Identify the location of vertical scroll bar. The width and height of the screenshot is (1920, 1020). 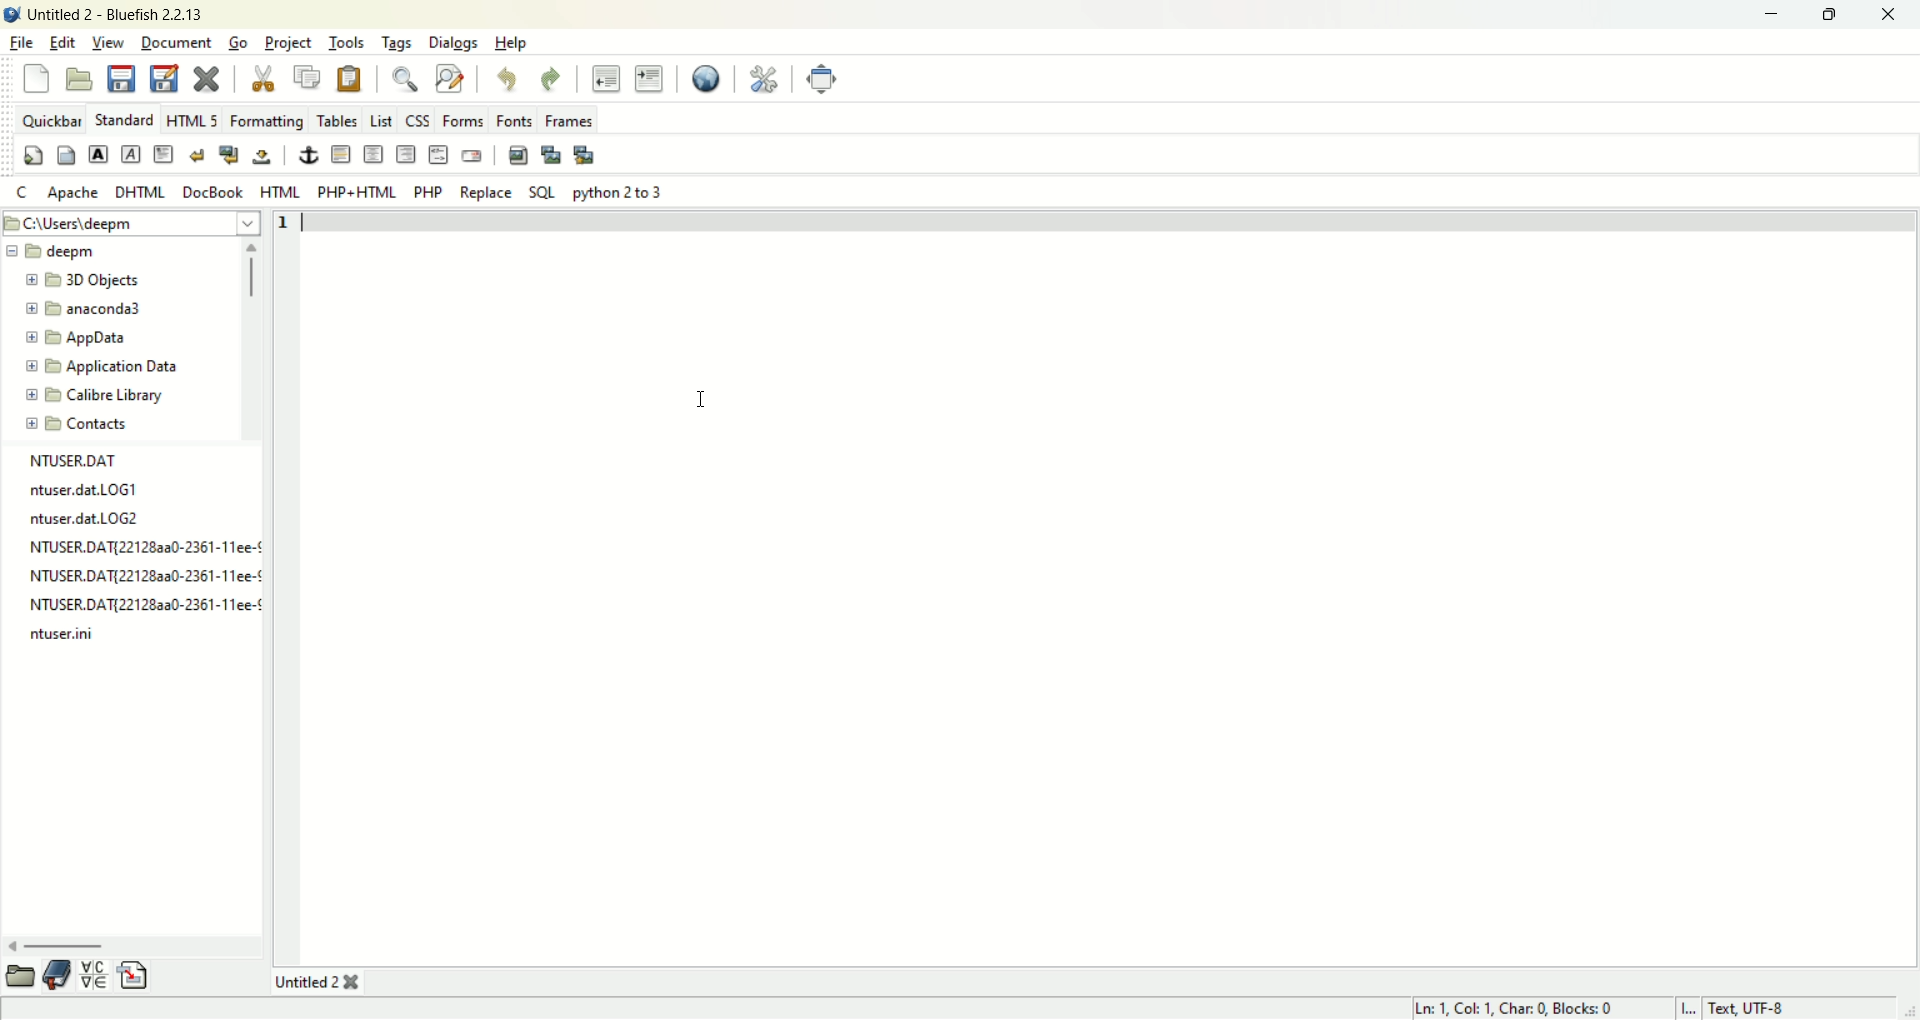
(253, 340).